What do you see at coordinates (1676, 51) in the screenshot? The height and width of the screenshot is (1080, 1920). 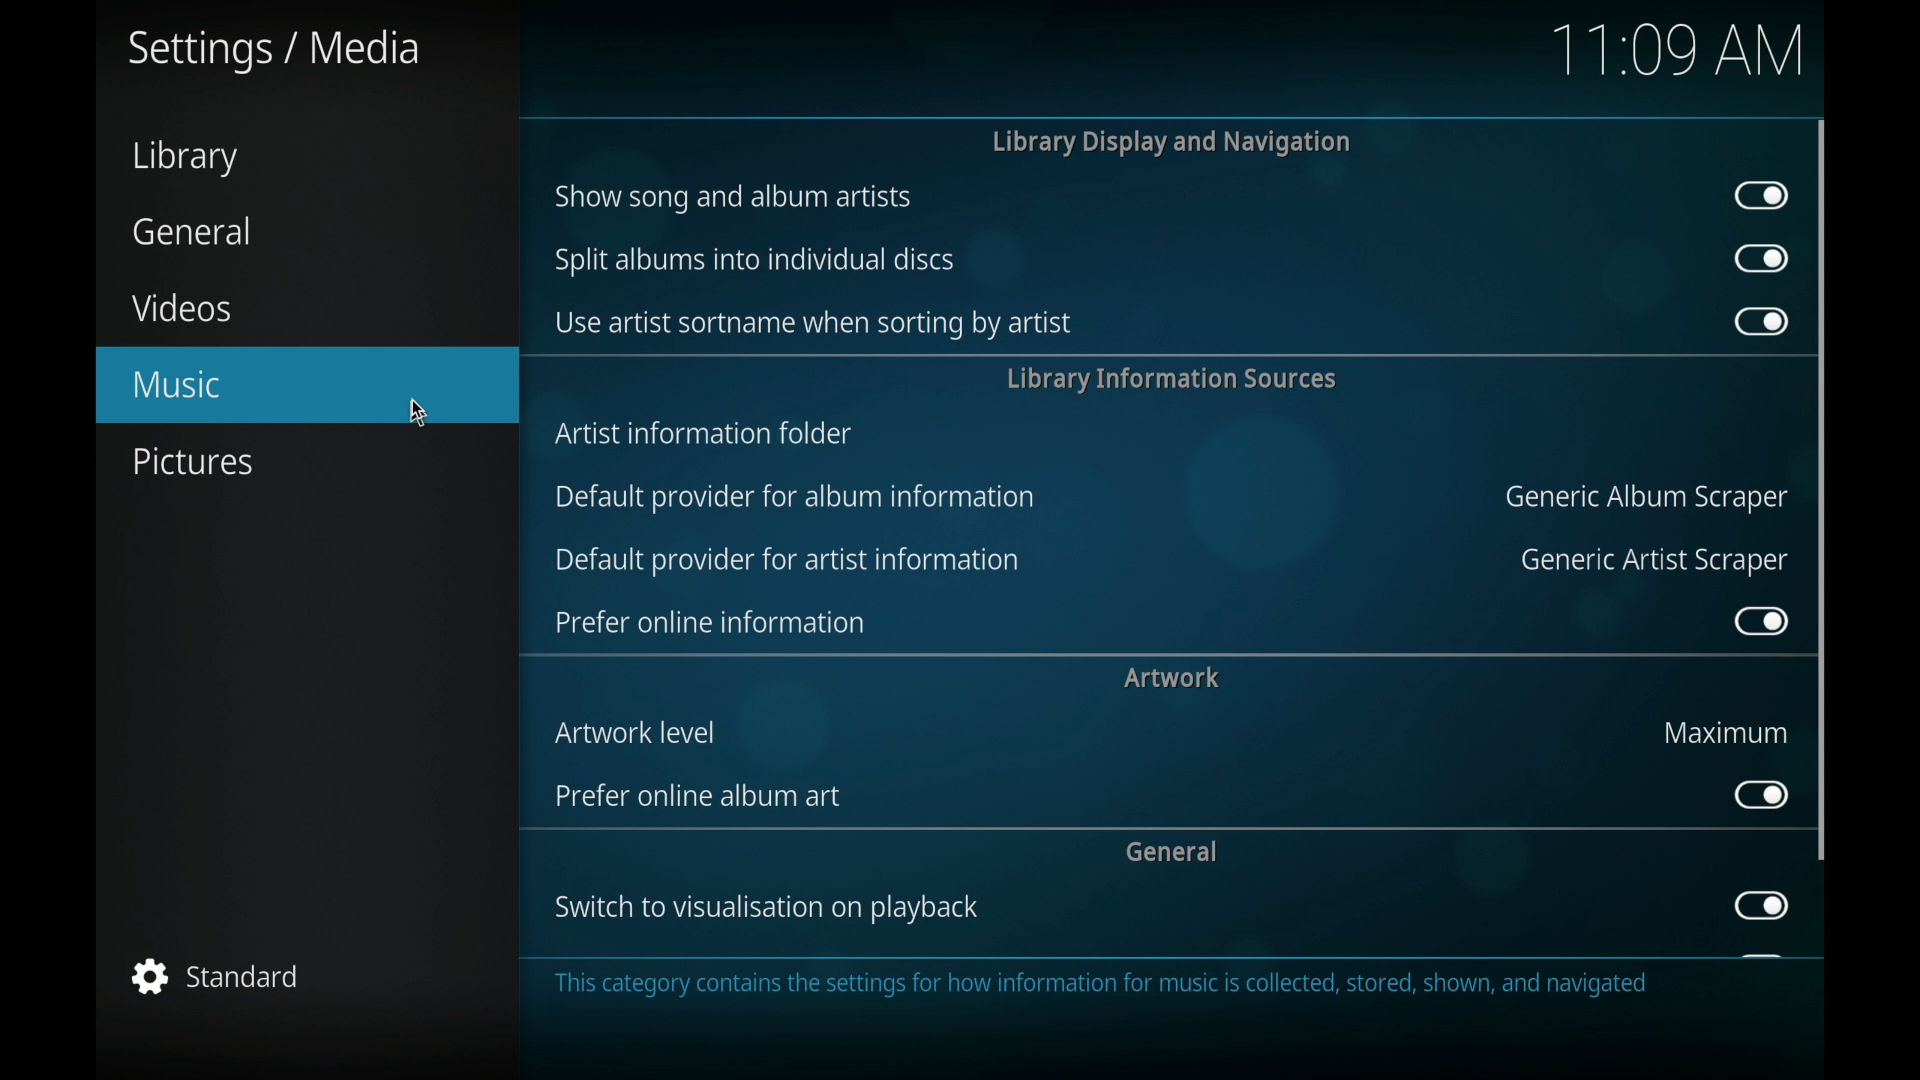 I see `time` at bounding box center [1676, 51].